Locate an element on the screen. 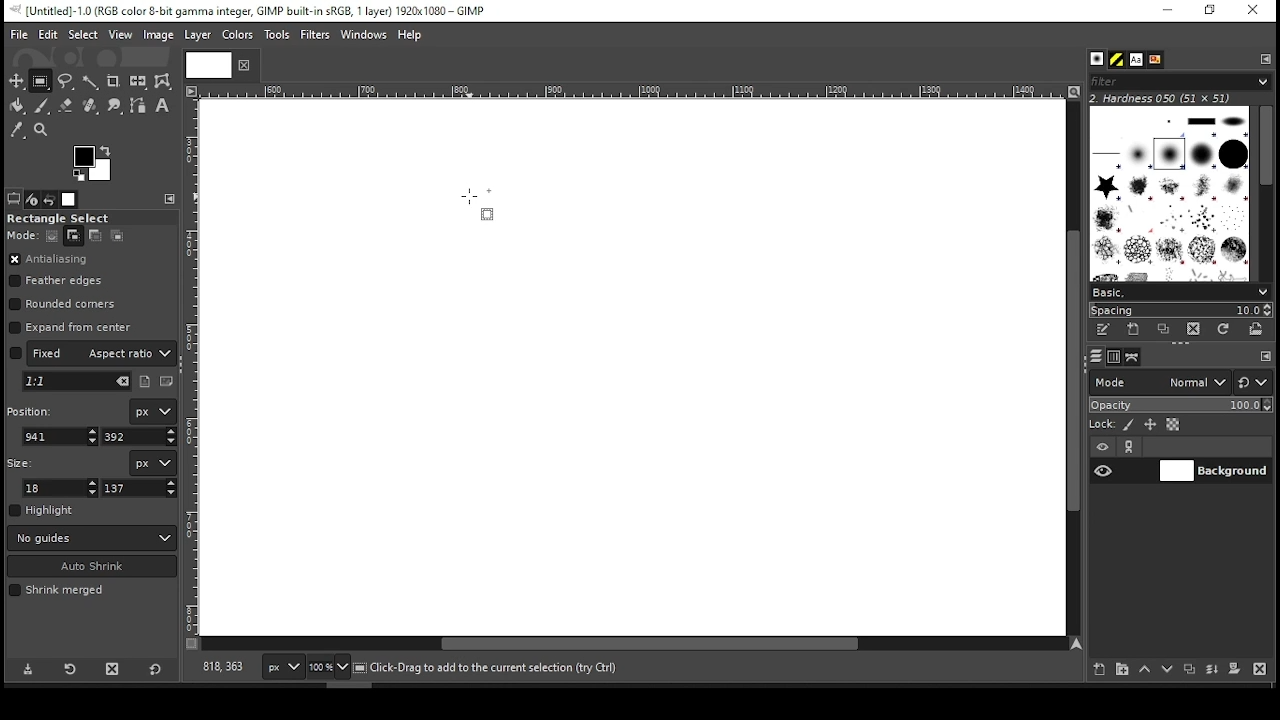 Image resolution: width=1280 pixels, height=720 pixels. landscape is located at coordinates (168, 383).